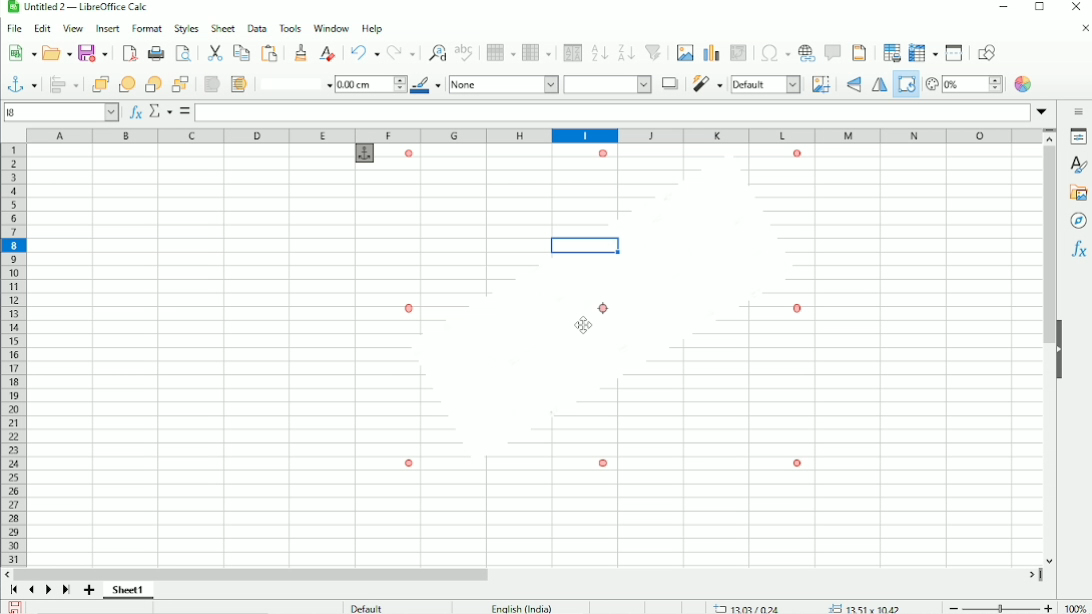  I want to click on Function wizard, so click(135, 112).